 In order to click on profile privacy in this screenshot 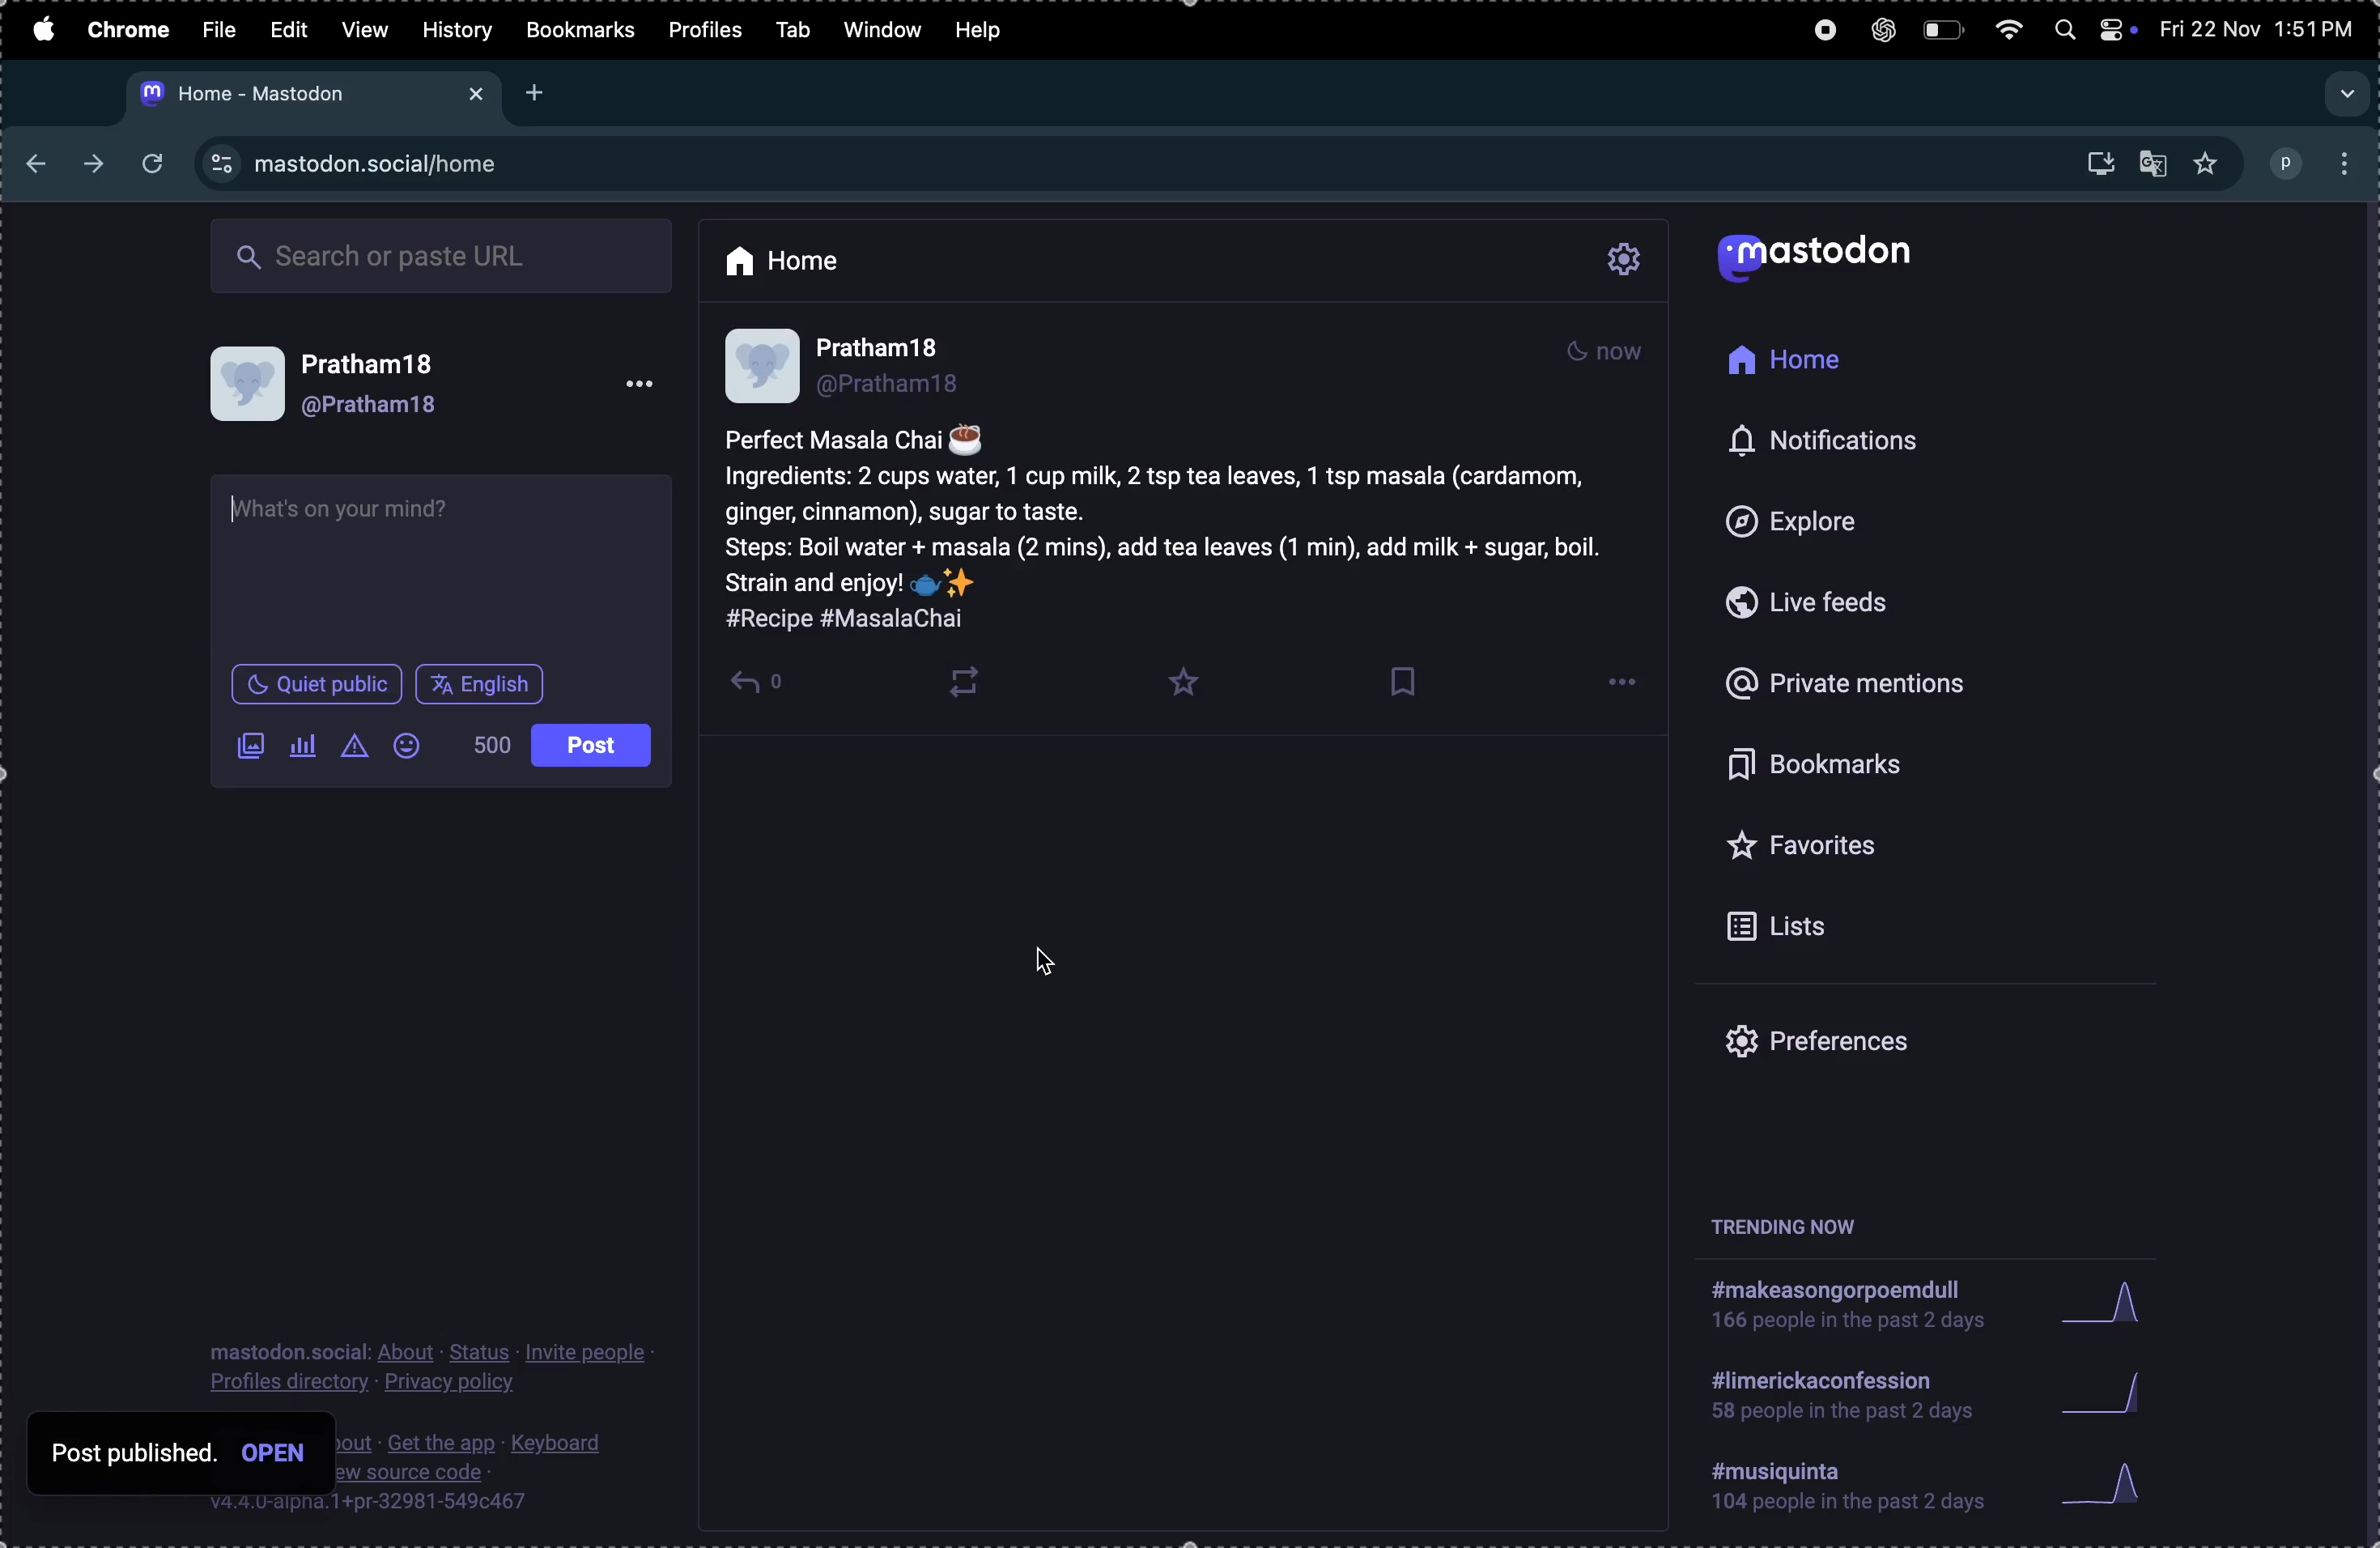, I will do `click(424, 1359)`.